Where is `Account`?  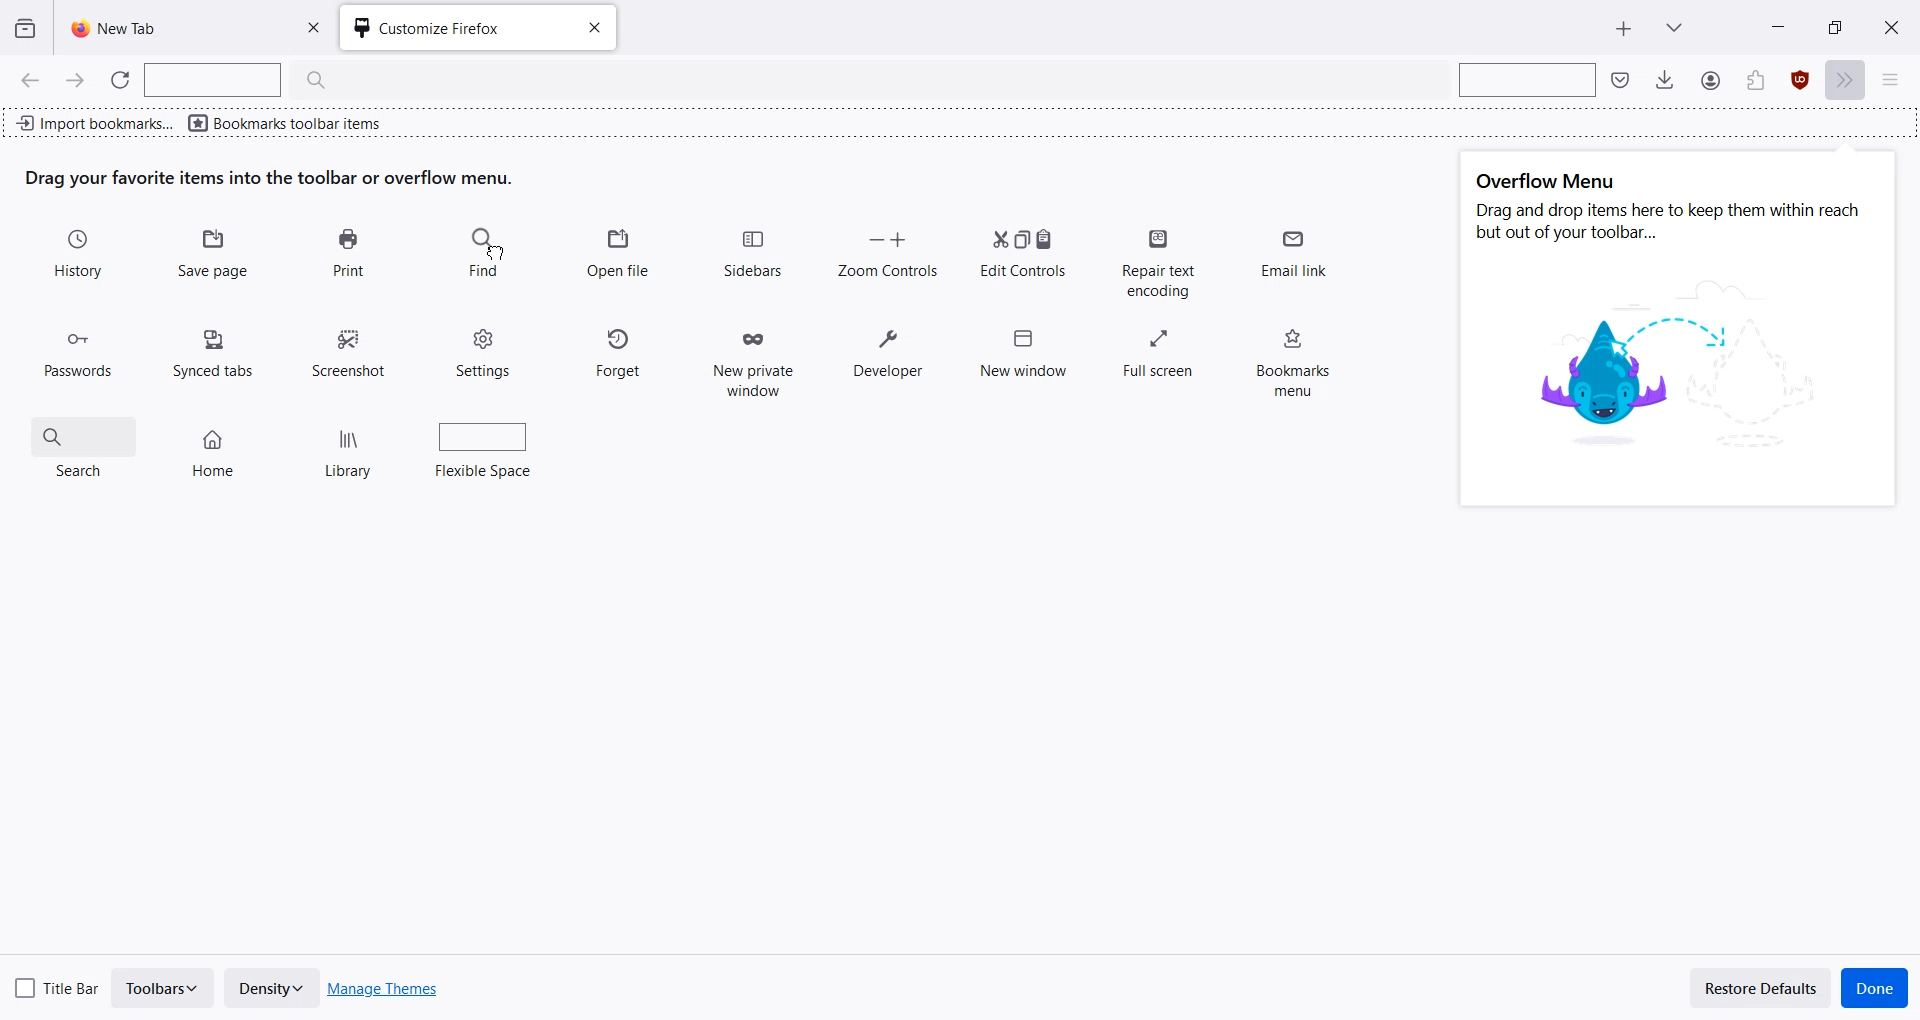
Account is located at coordinates (1755, 81).